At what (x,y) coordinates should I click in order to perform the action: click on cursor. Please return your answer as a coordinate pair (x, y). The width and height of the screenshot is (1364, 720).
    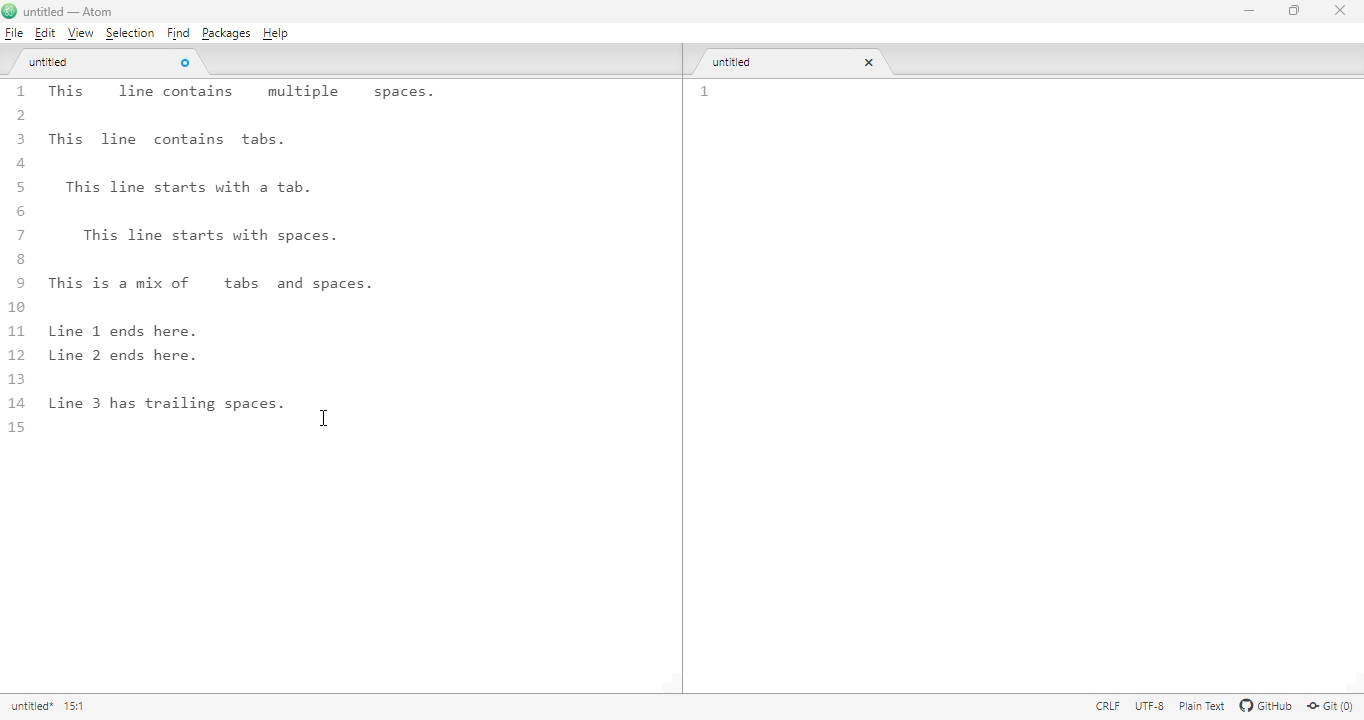
    Looking at the image, I should click on (325, 418).